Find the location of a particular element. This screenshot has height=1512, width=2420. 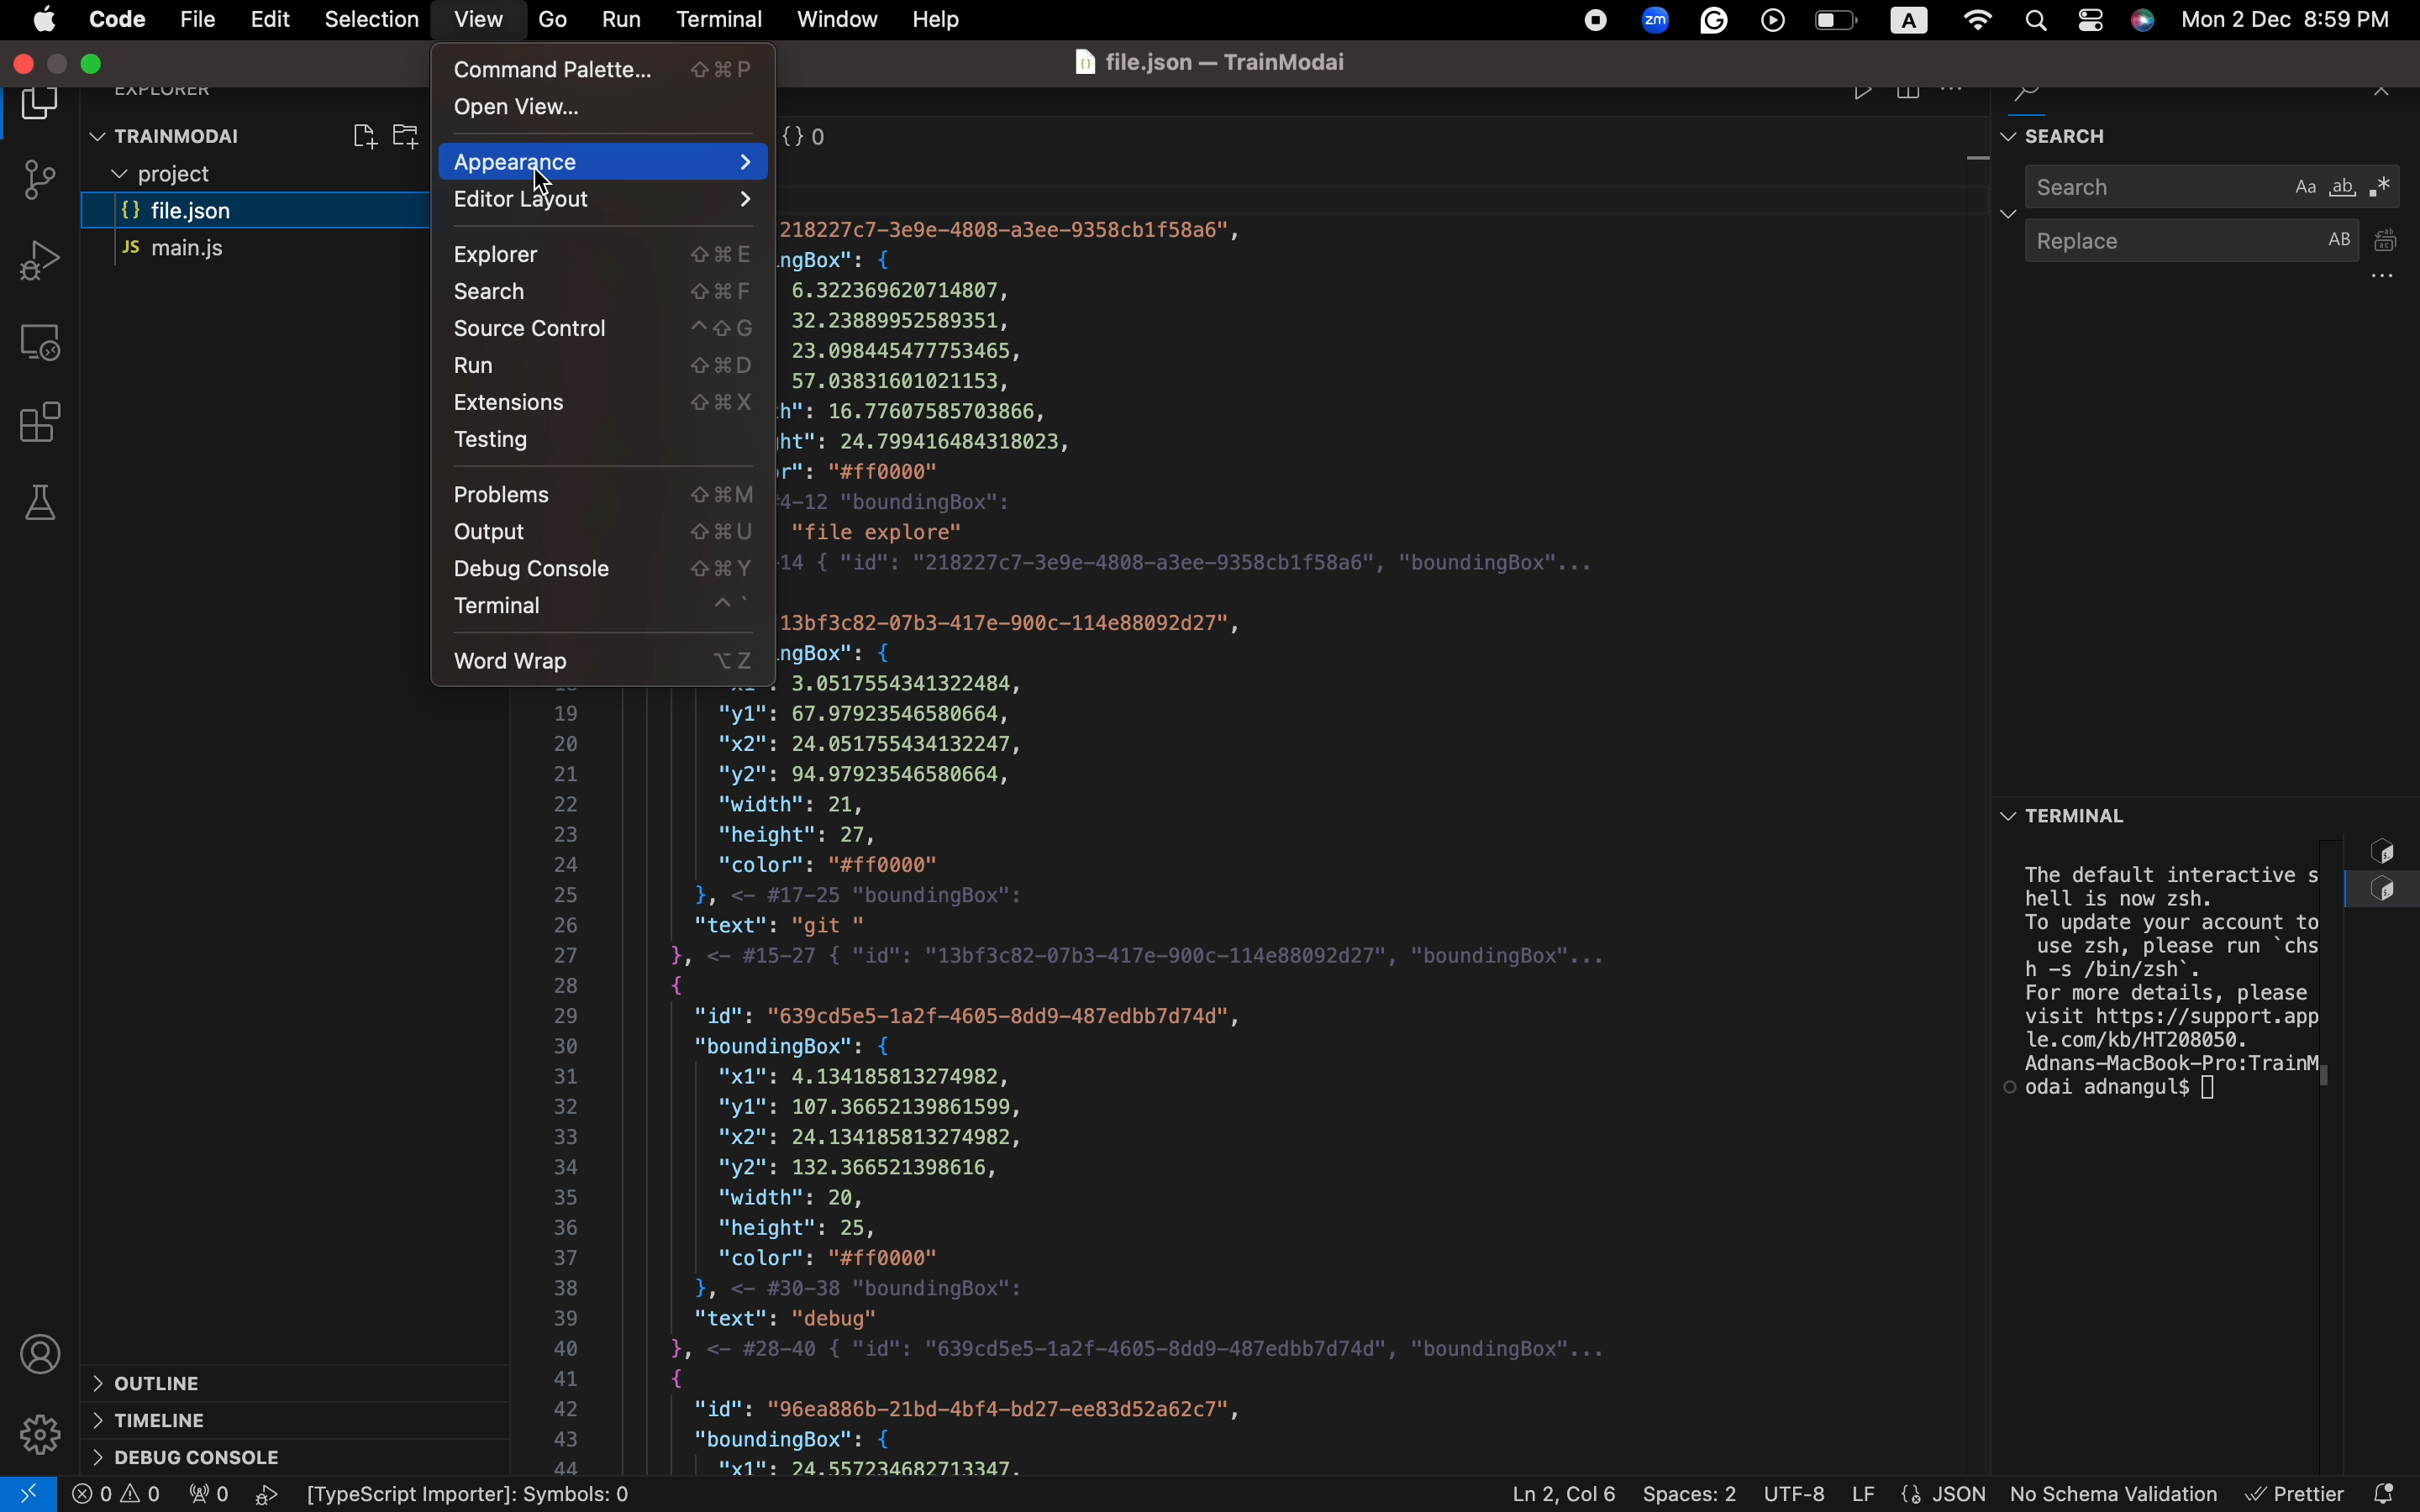

run is located at coordinates (610, 366).